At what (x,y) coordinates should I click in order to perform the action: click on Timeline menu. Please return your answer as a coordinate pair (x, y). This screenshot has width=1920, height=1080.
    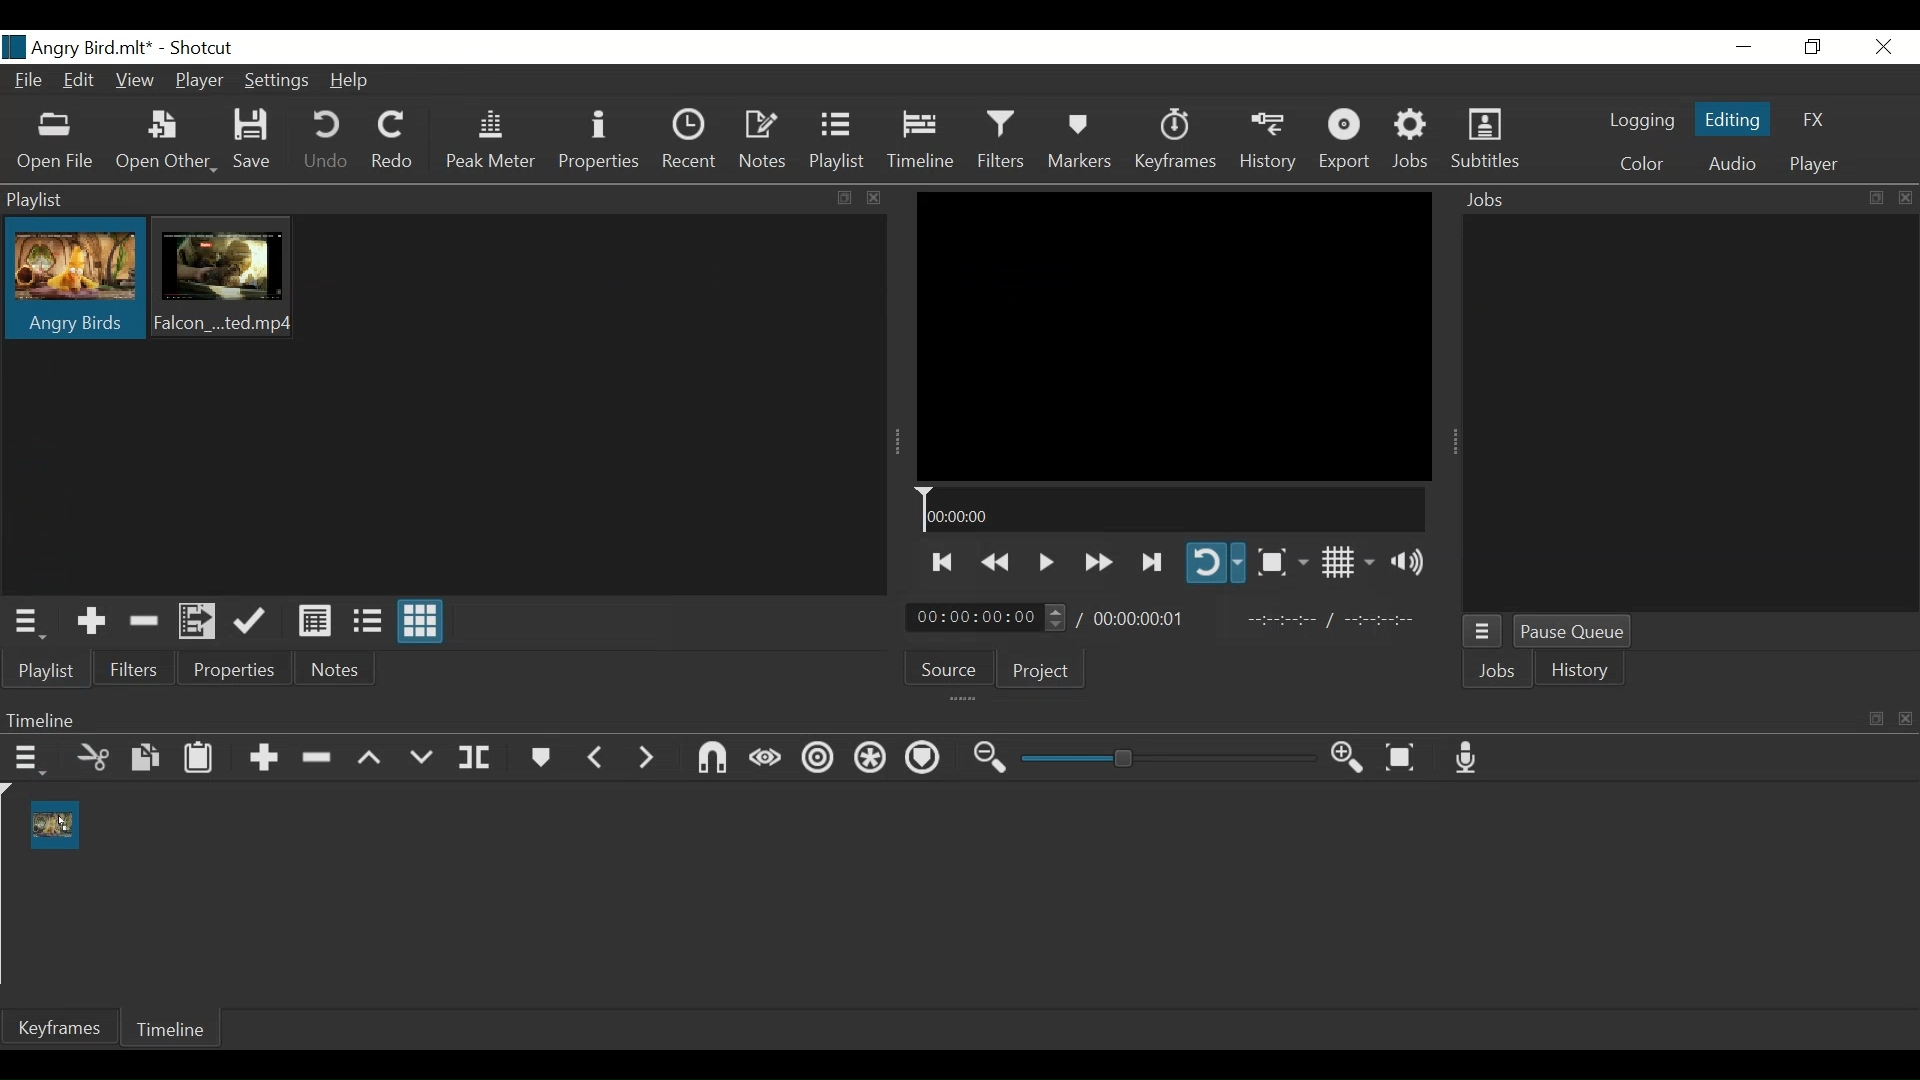
    Looking at the image, I should click on (27, 759).